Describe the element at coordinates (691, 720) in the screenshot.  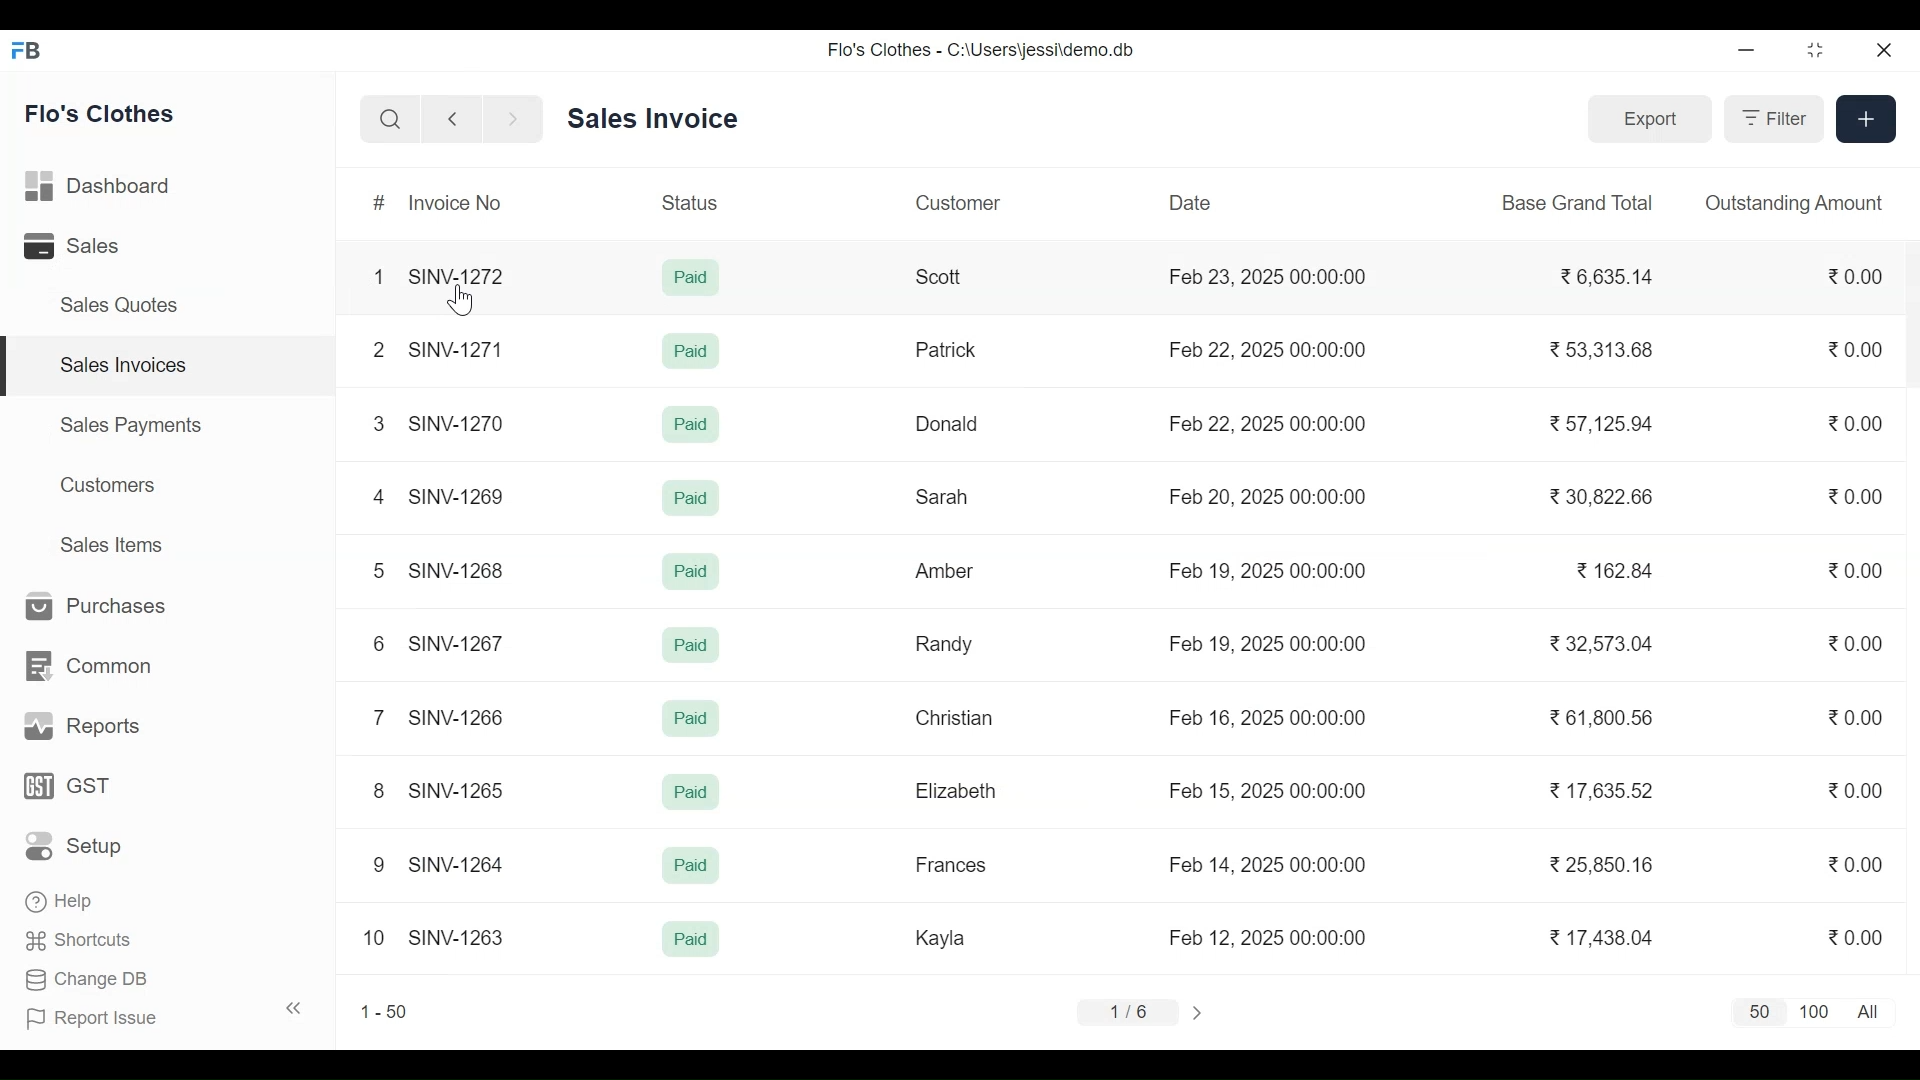
I see `Paid` at that location.